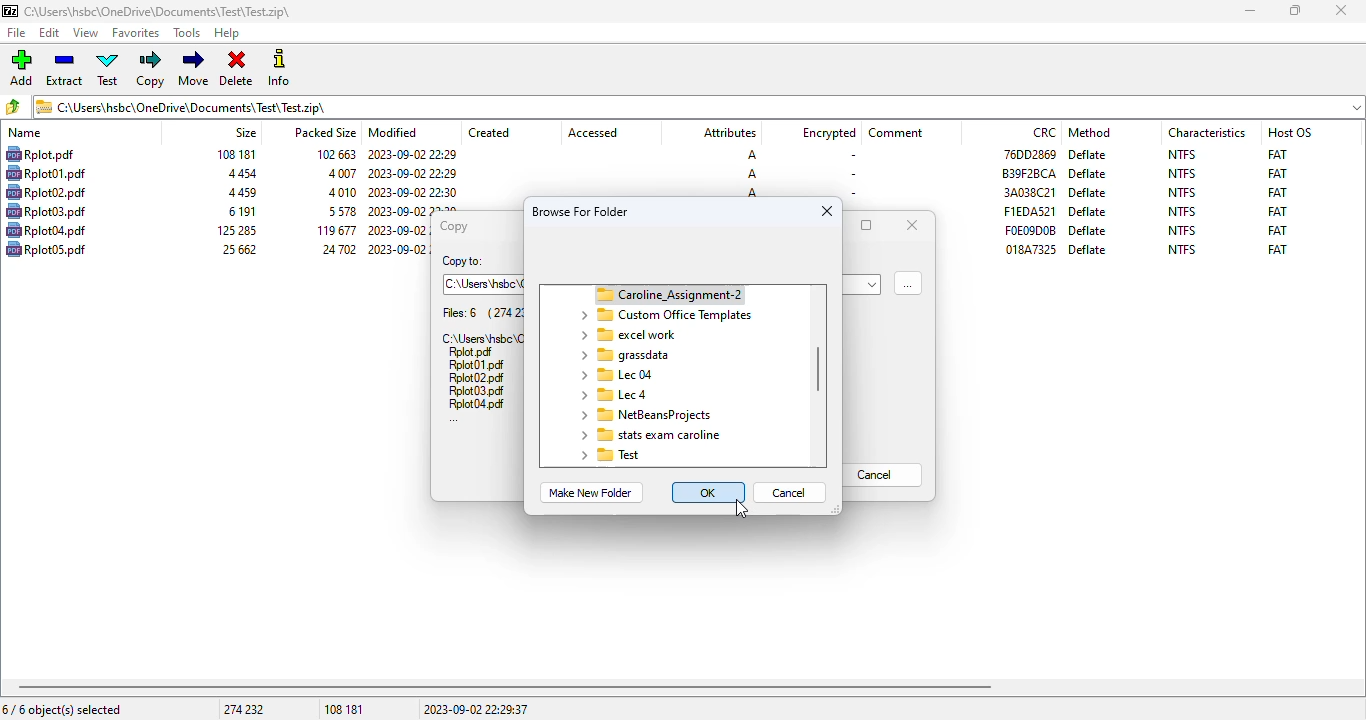  What do you see at coordinates (1277, 192) in the screenshot?
I see `FAT` at bounding box center [1277, 192].